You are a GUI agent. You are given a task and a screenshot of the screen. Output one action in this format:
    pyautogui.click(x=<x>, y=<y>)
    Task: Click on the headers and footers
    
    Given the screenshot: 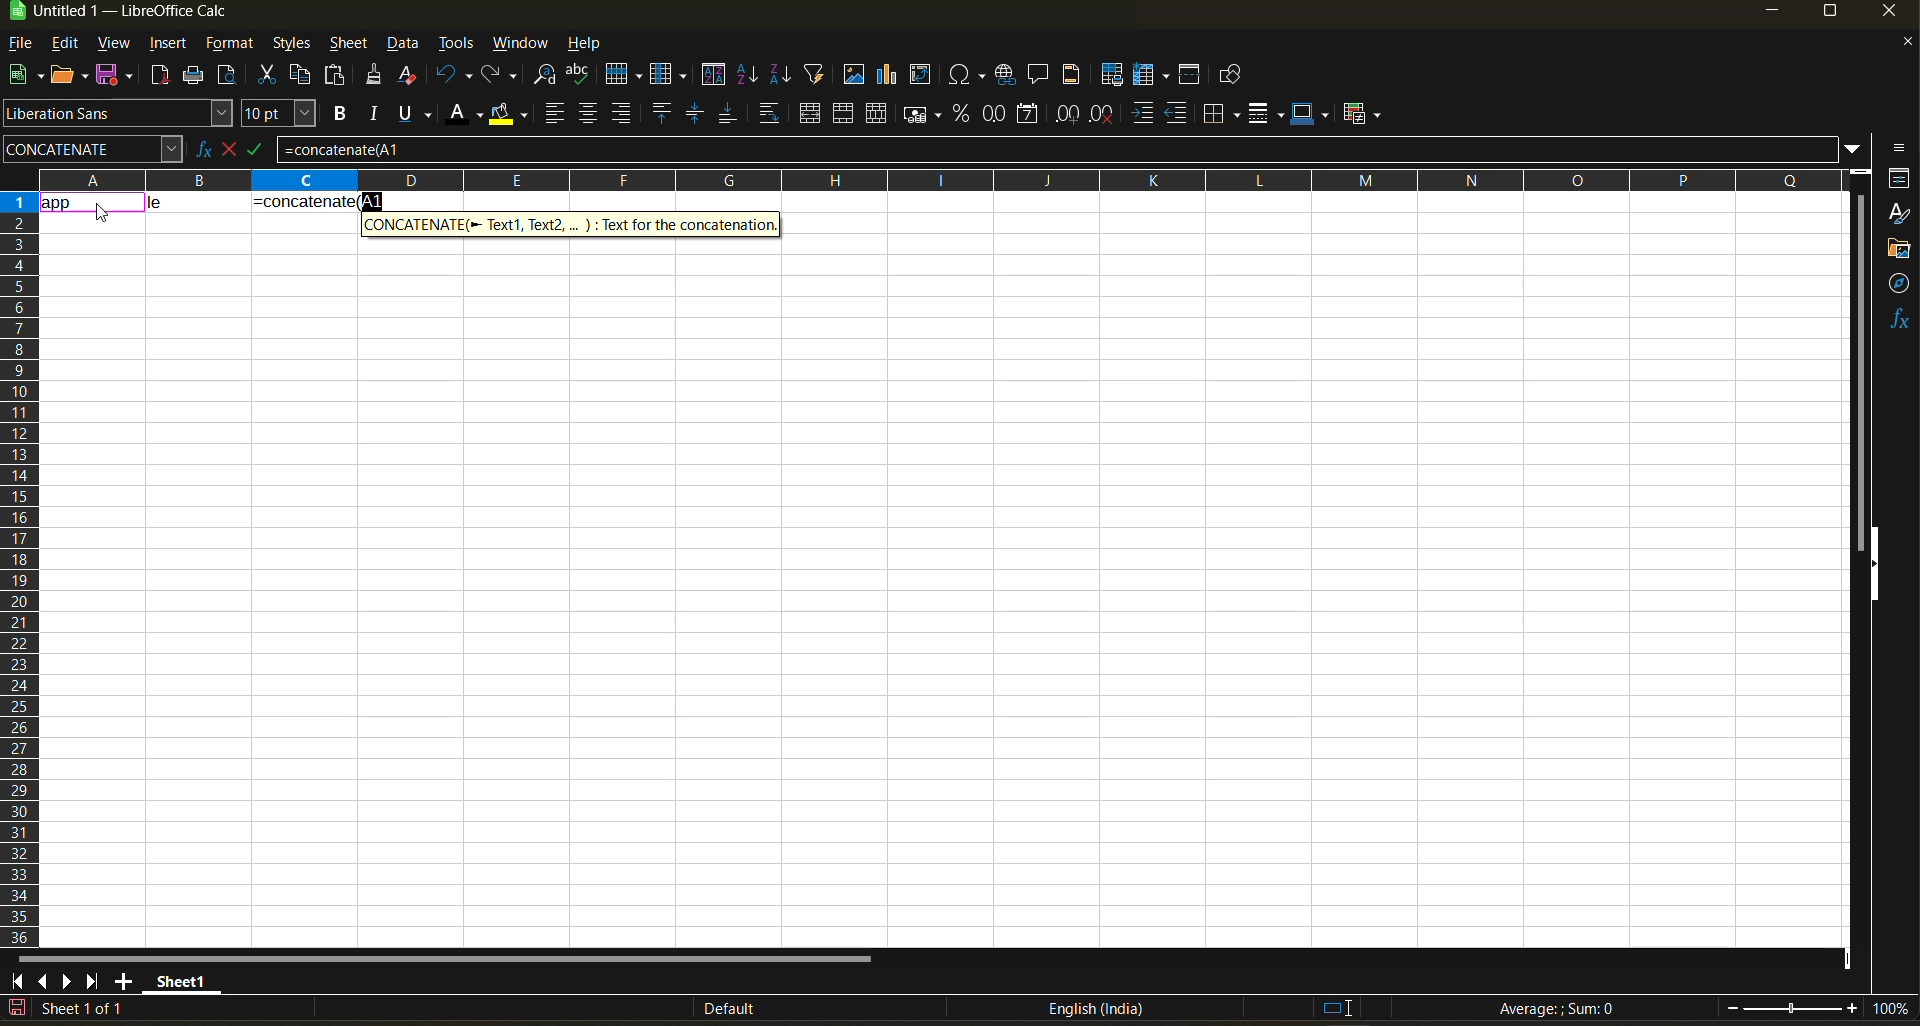 What is the action you would take?
    pyautogui.click(x=1072, y=72)
    